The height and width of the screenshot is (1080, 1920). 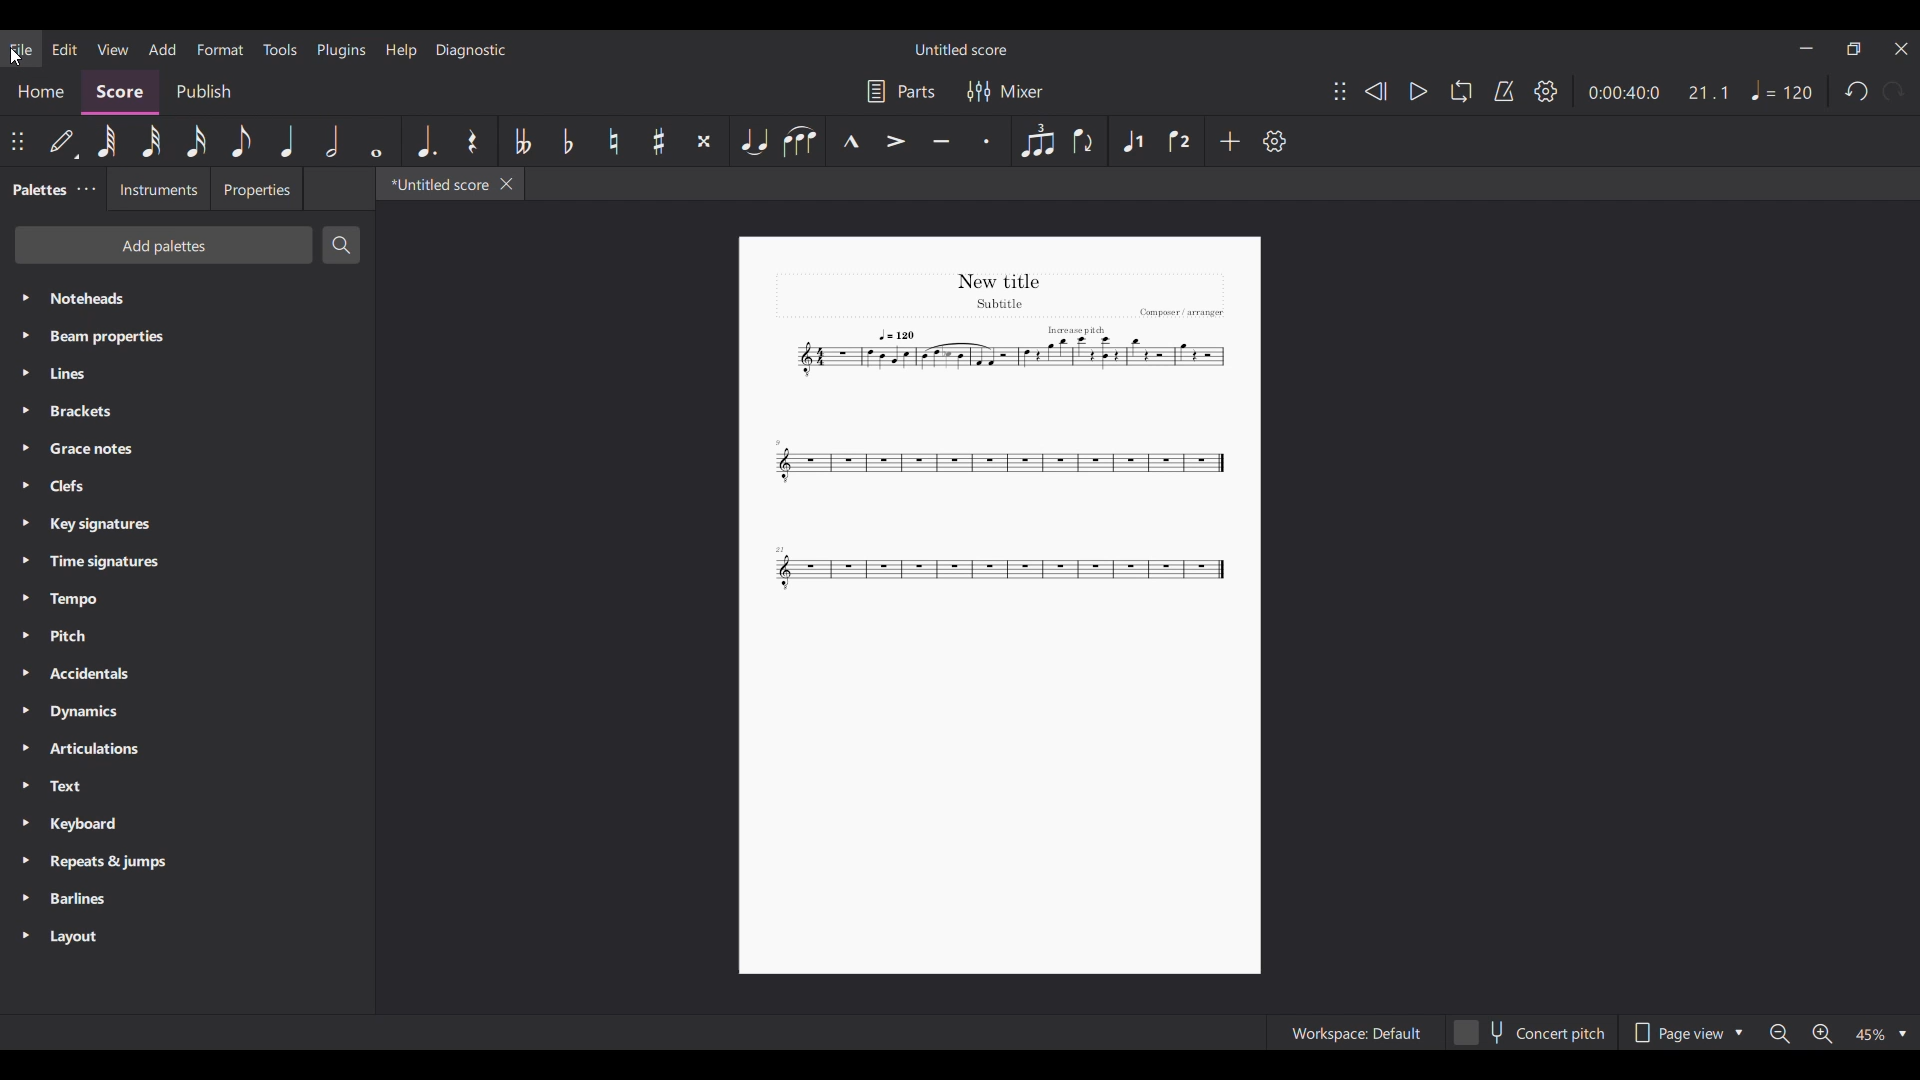 What do you see at coordinates (987, 141) in the screenshot?
I see `Staccato` at bounding box center [987, 141].